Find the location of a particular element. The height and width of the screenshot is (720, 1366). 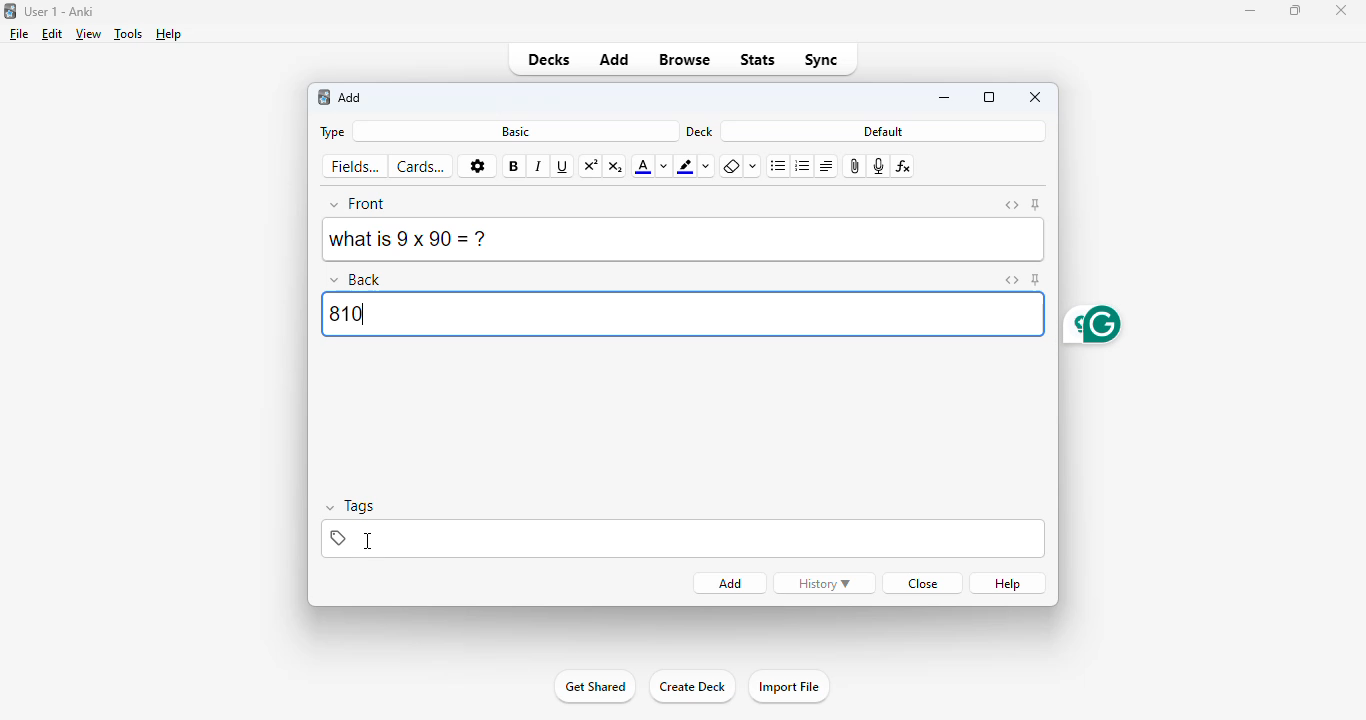

file is located at coordinates (19, 34).